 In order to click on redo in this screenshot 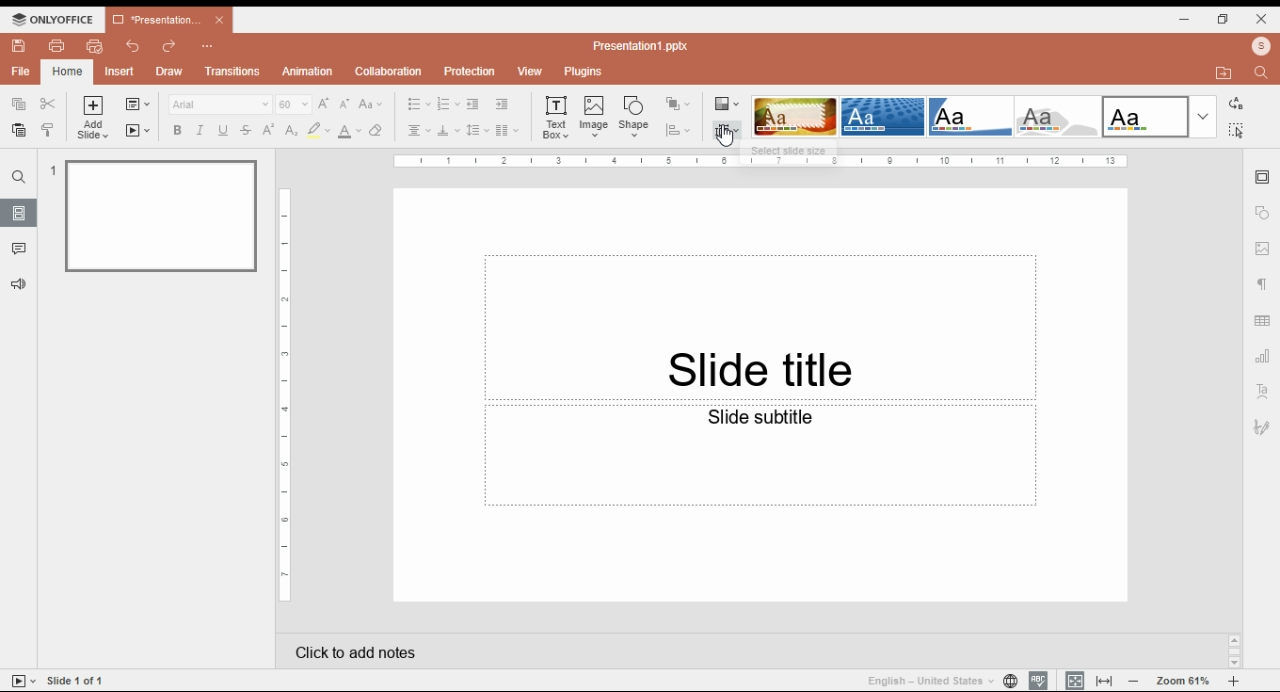, I will do `click(170, 47)`.